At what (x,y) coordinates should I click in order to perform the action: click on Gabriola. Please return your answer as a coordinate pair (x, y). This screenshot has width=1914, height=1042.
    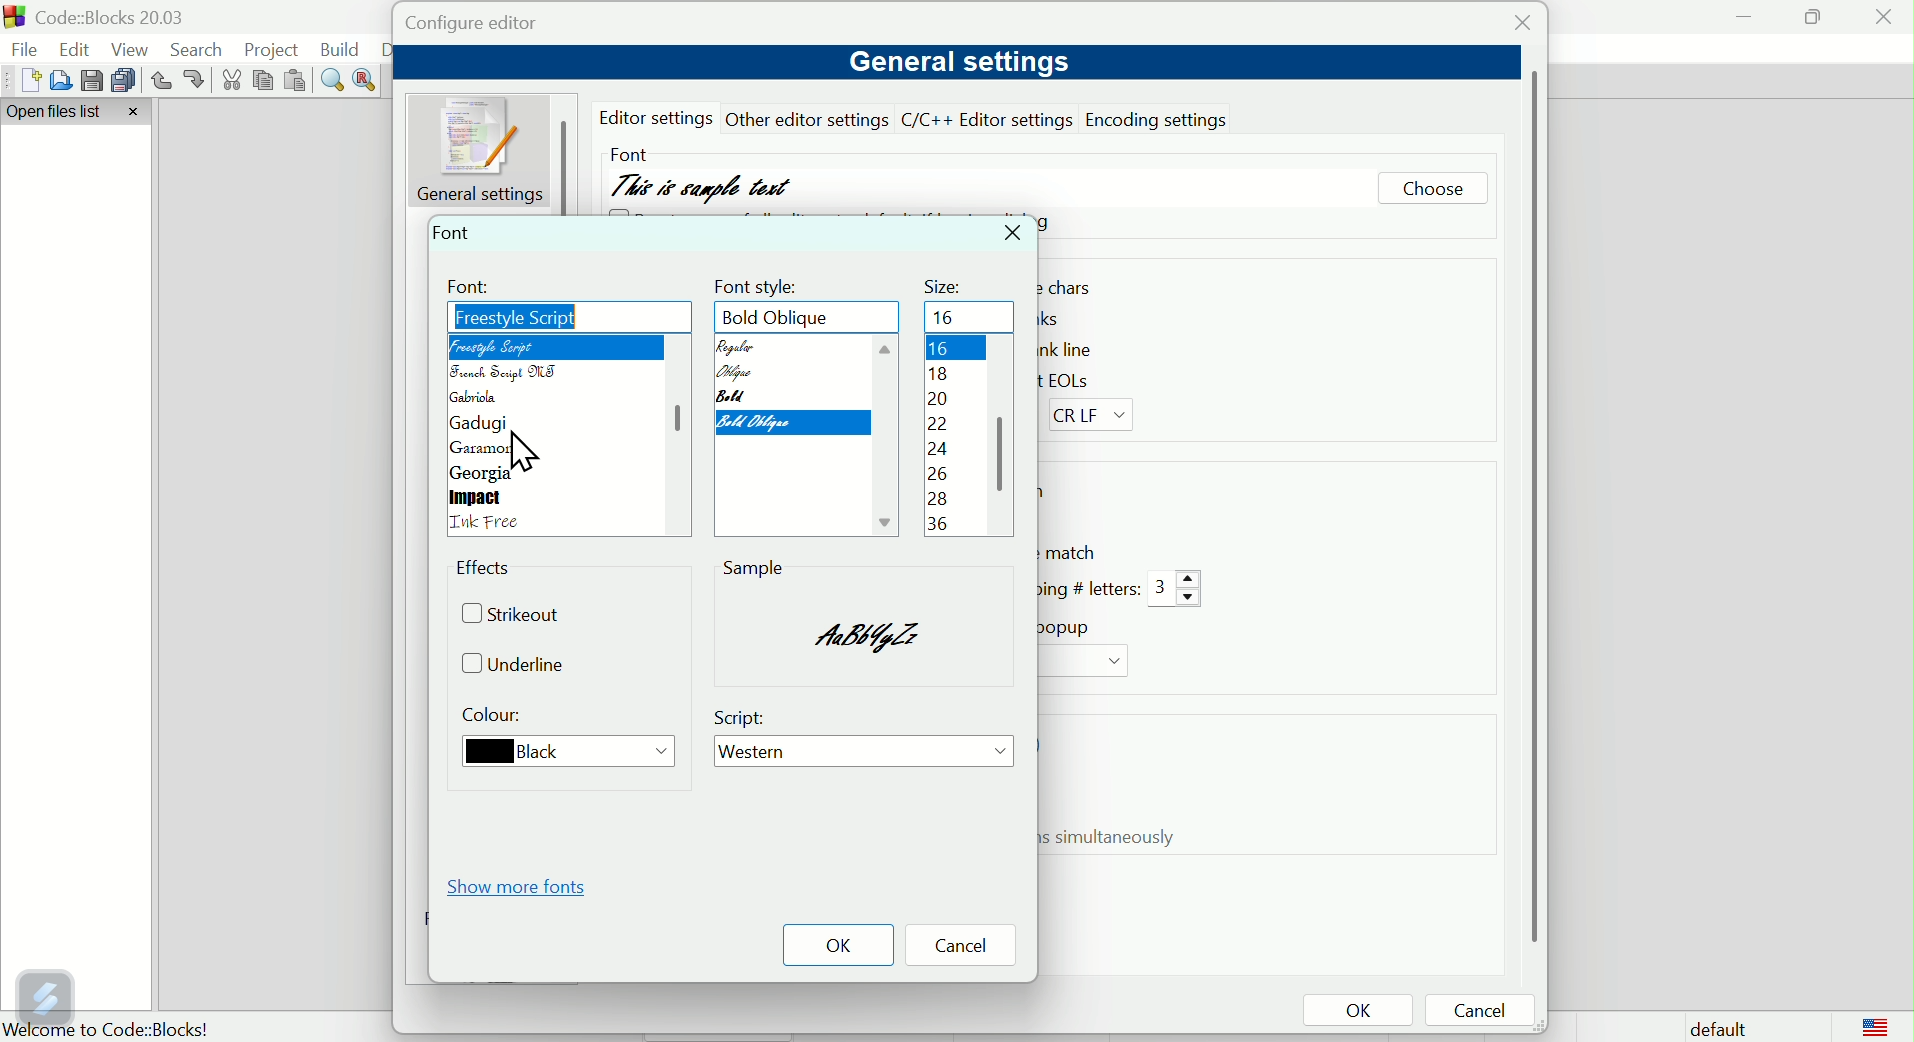
    Looking at the image, I should click on (482, 396).